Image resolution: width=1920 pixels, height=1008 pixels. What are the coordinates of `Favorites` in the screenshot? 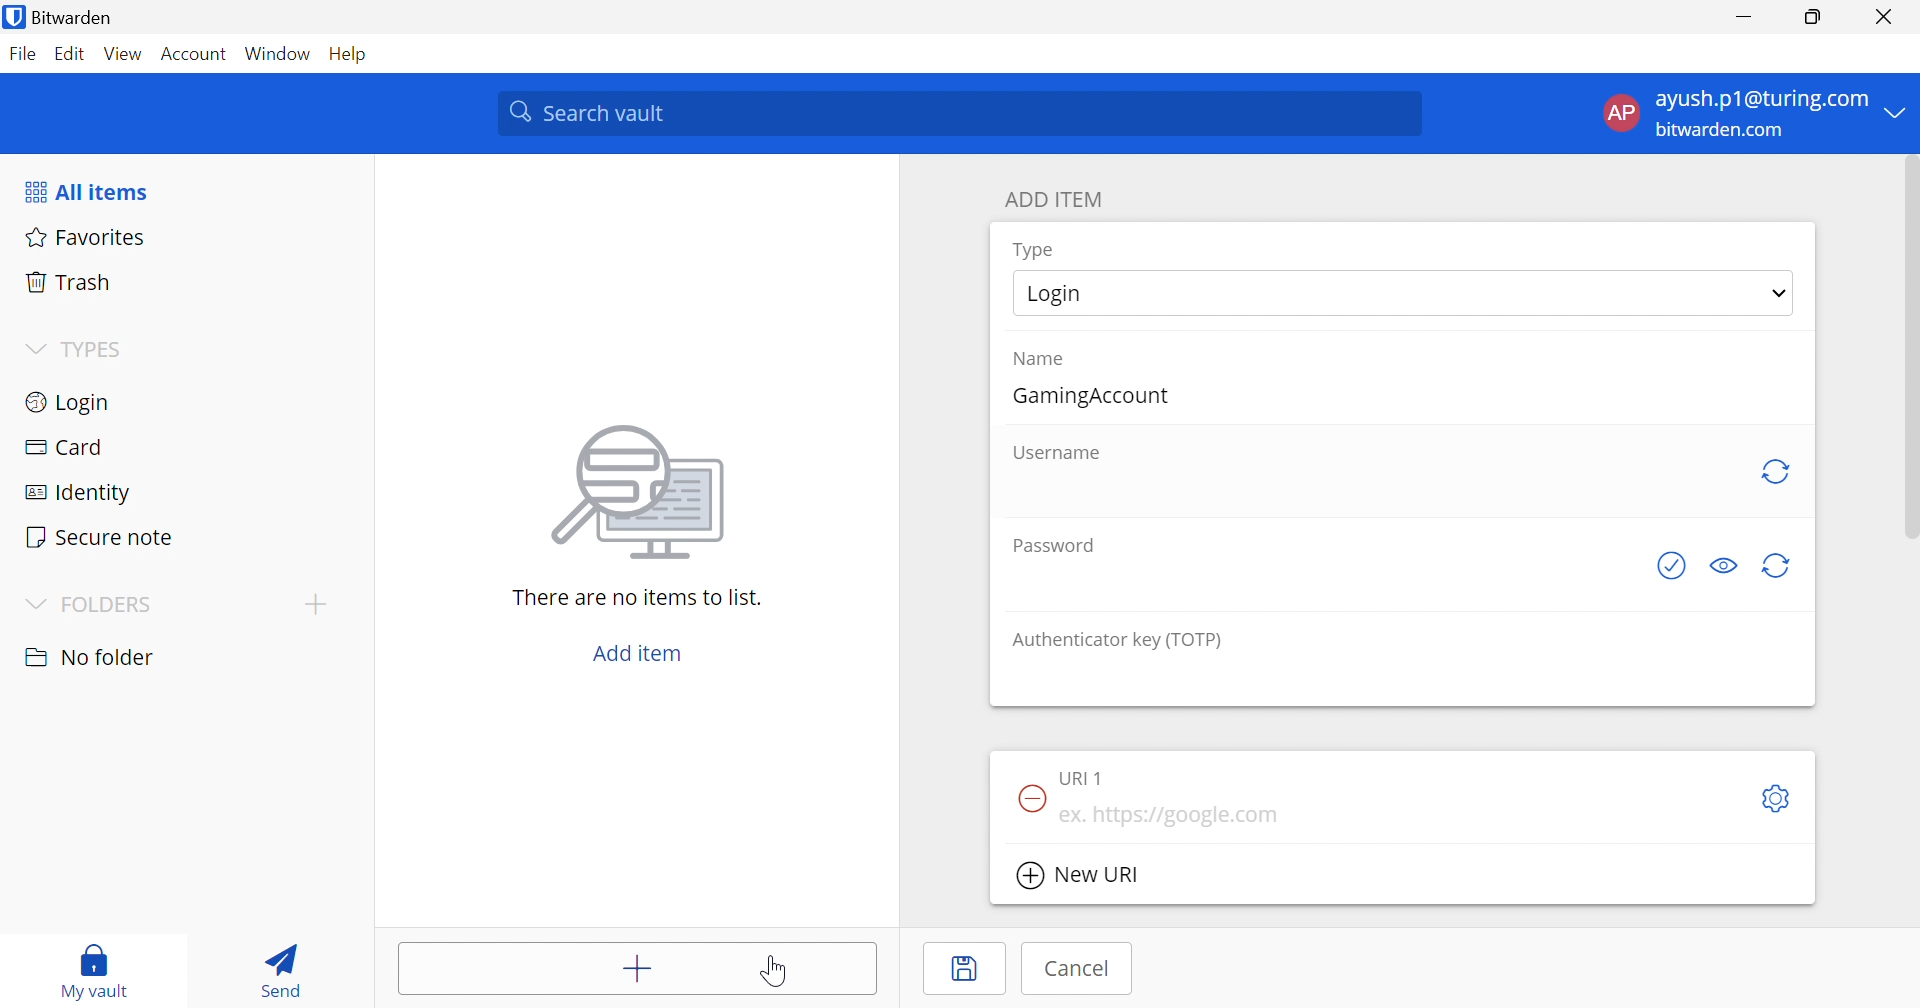 It's located at (86, 239).